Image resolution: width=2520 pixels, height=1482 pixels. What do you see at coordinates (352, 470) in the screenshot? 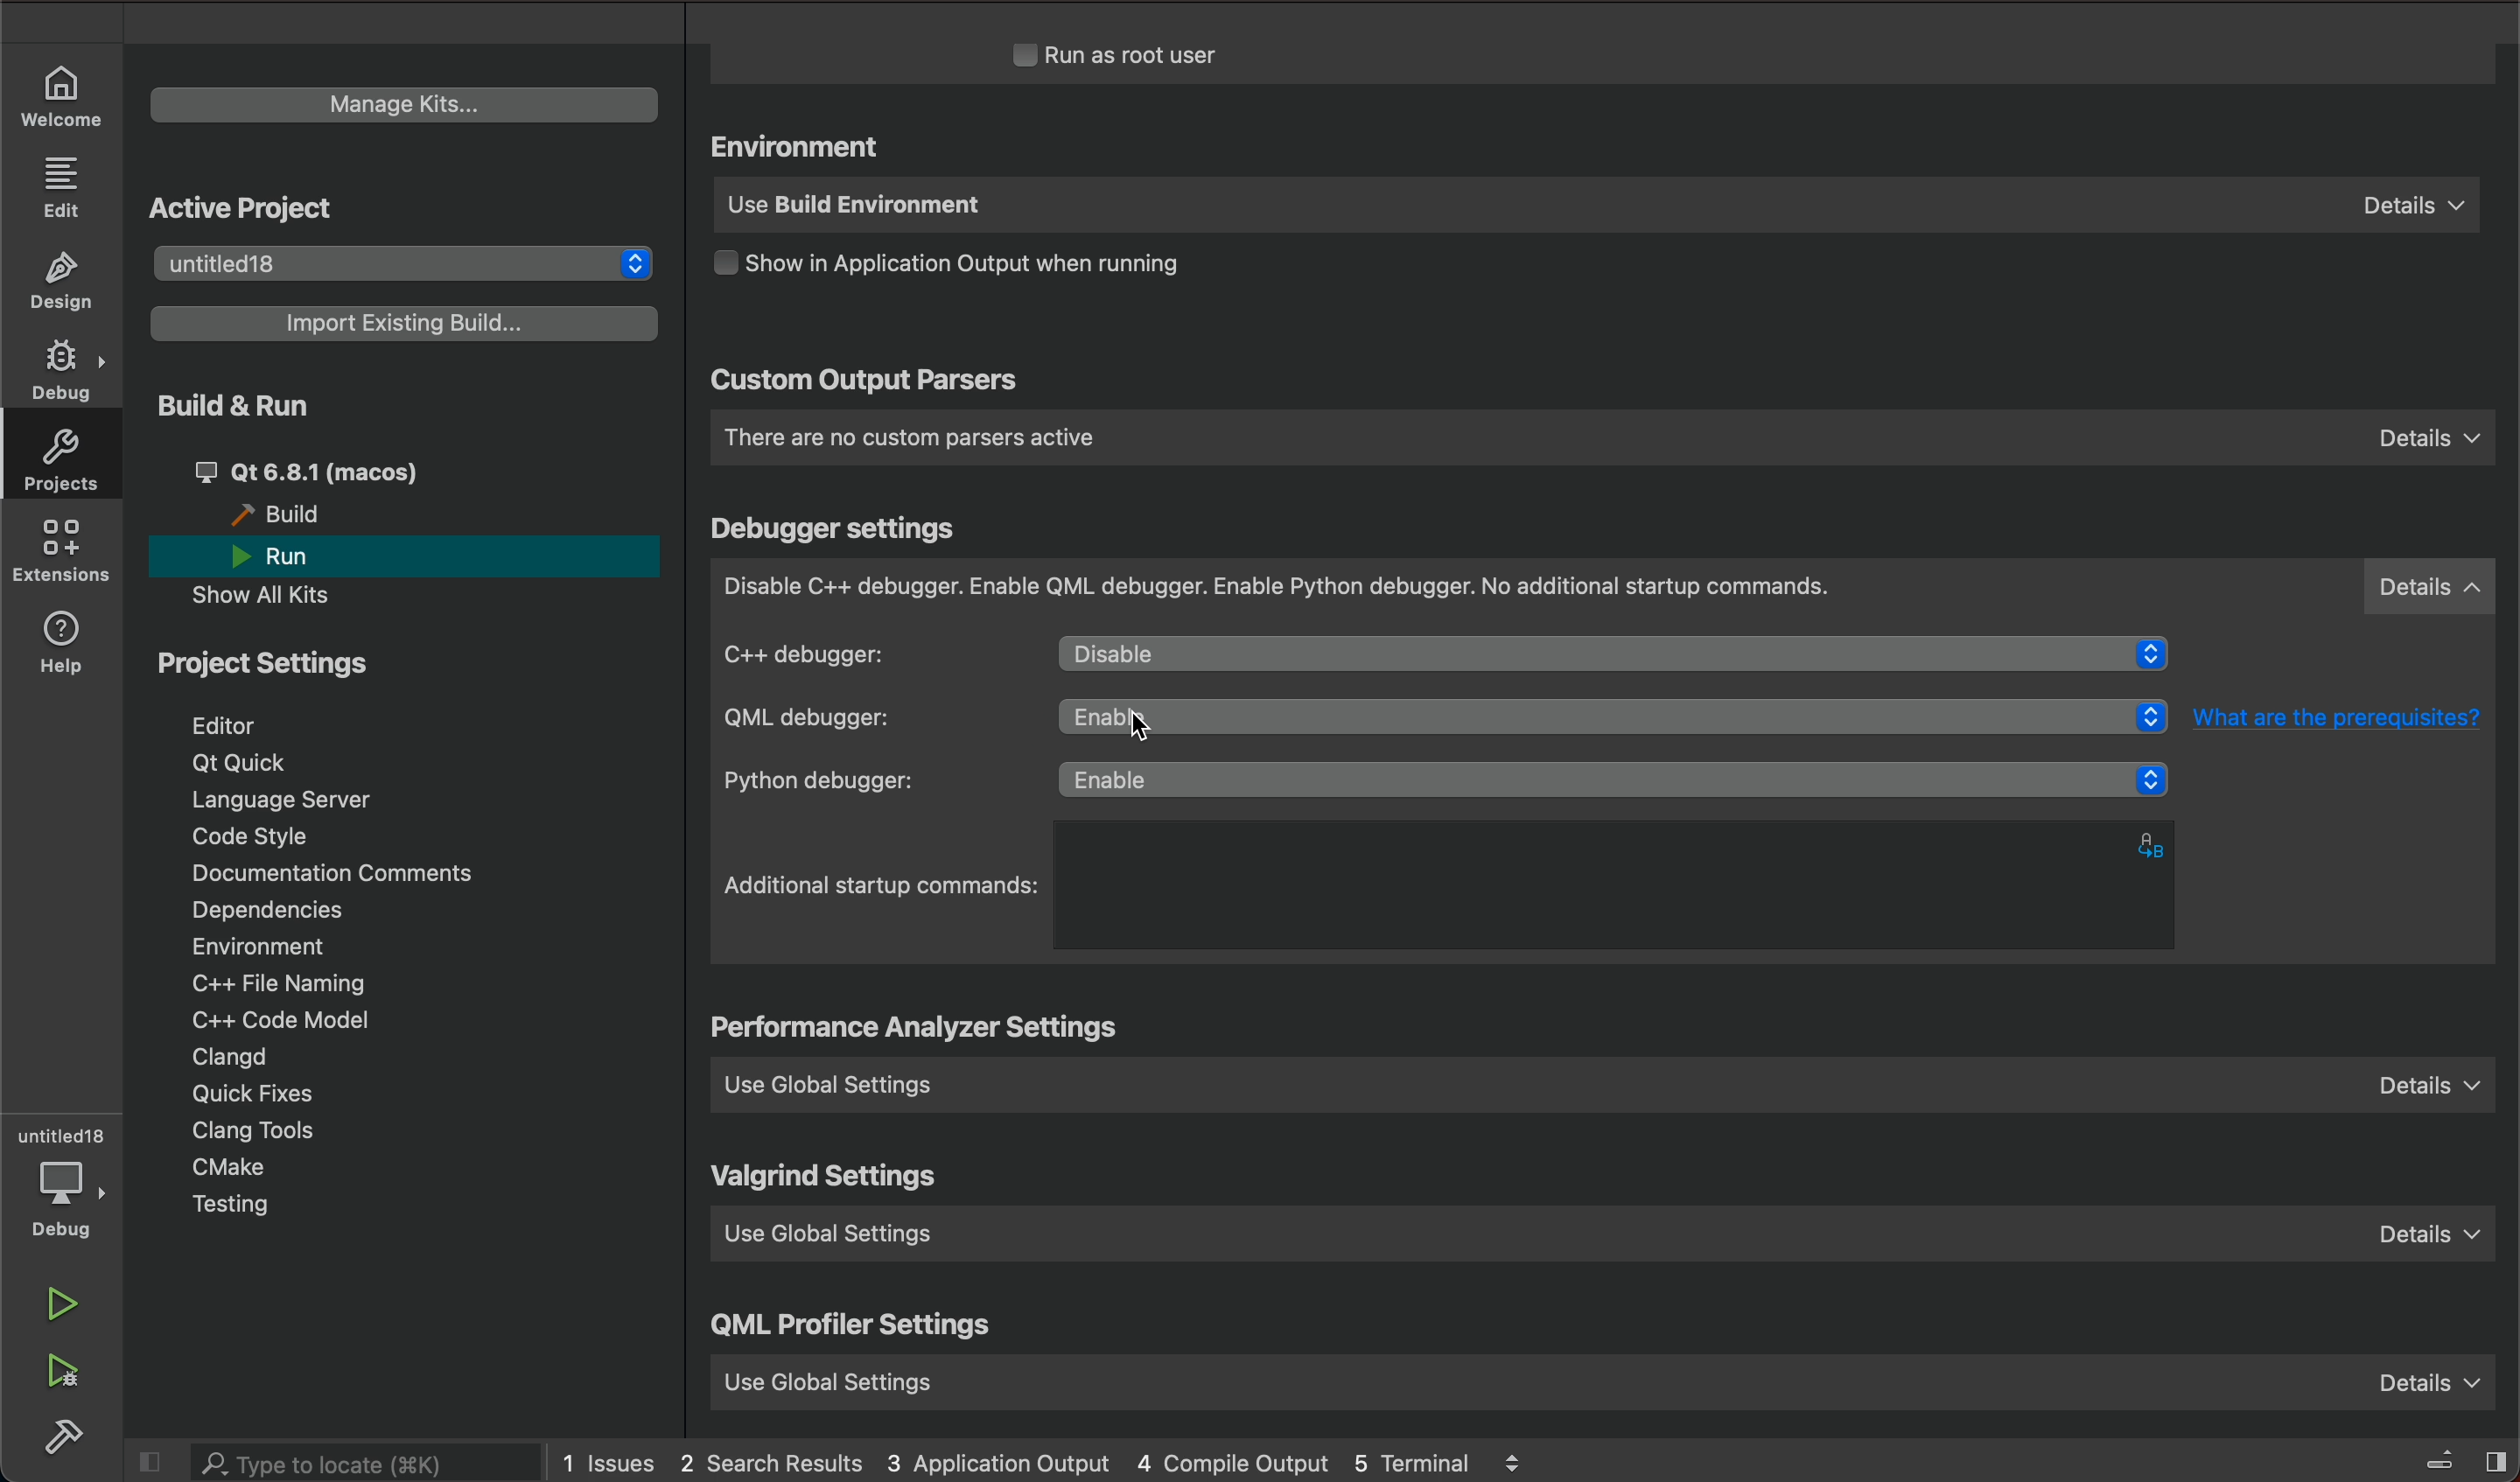
I see `qt` at bounding box center [352, 470].